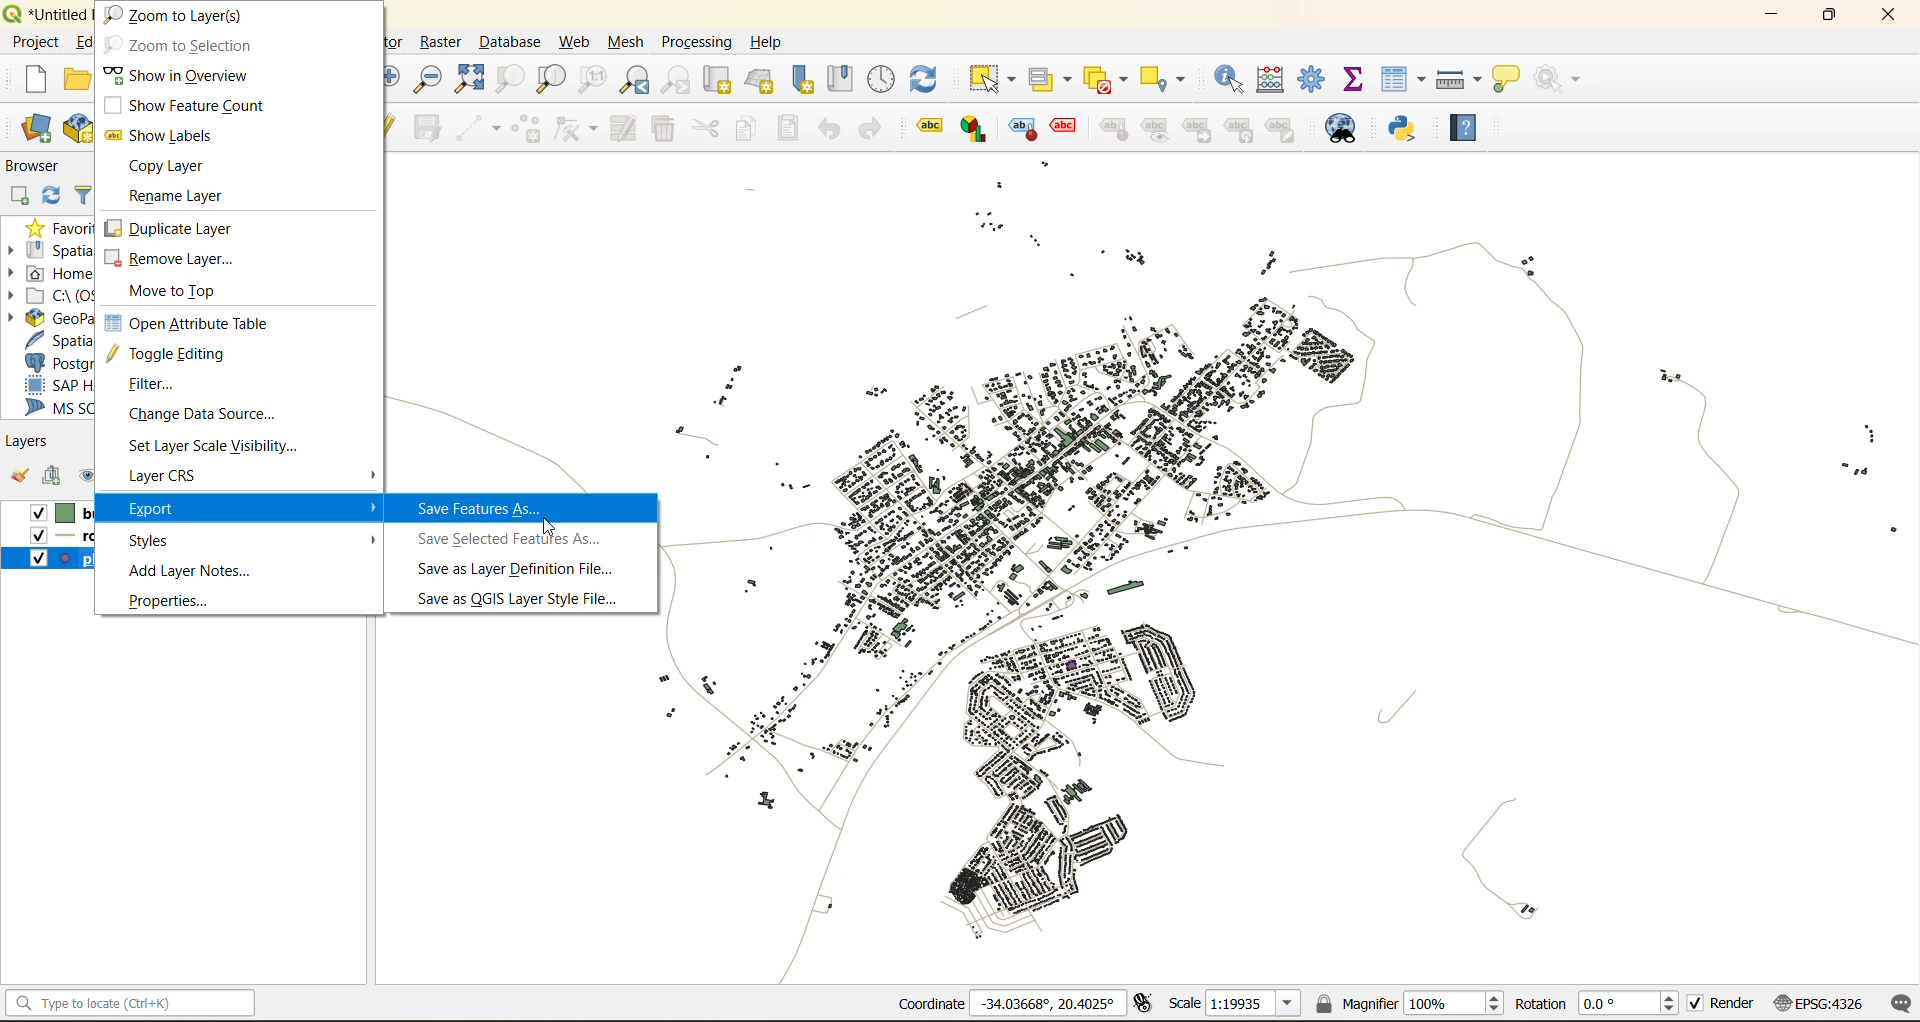 This screenshot has width=1920, height=1022. I want to click on save selected features as, so click(517, 539).